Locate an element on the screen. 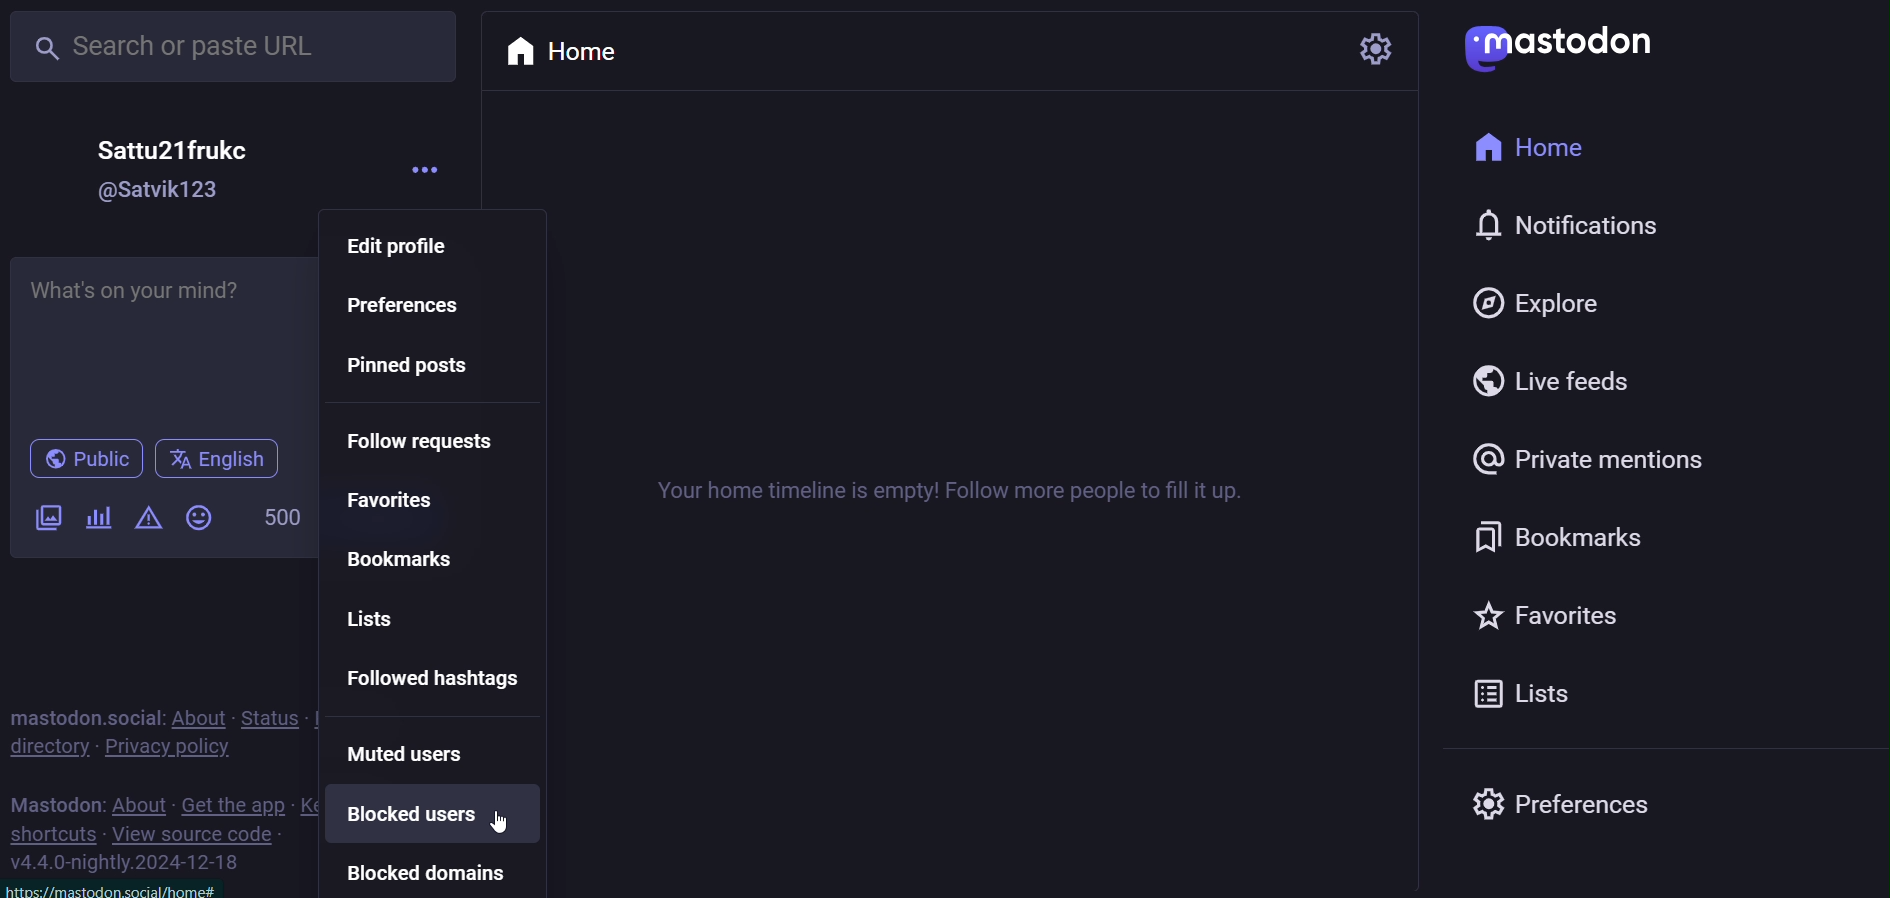  about is located at coordinates (203, 710).